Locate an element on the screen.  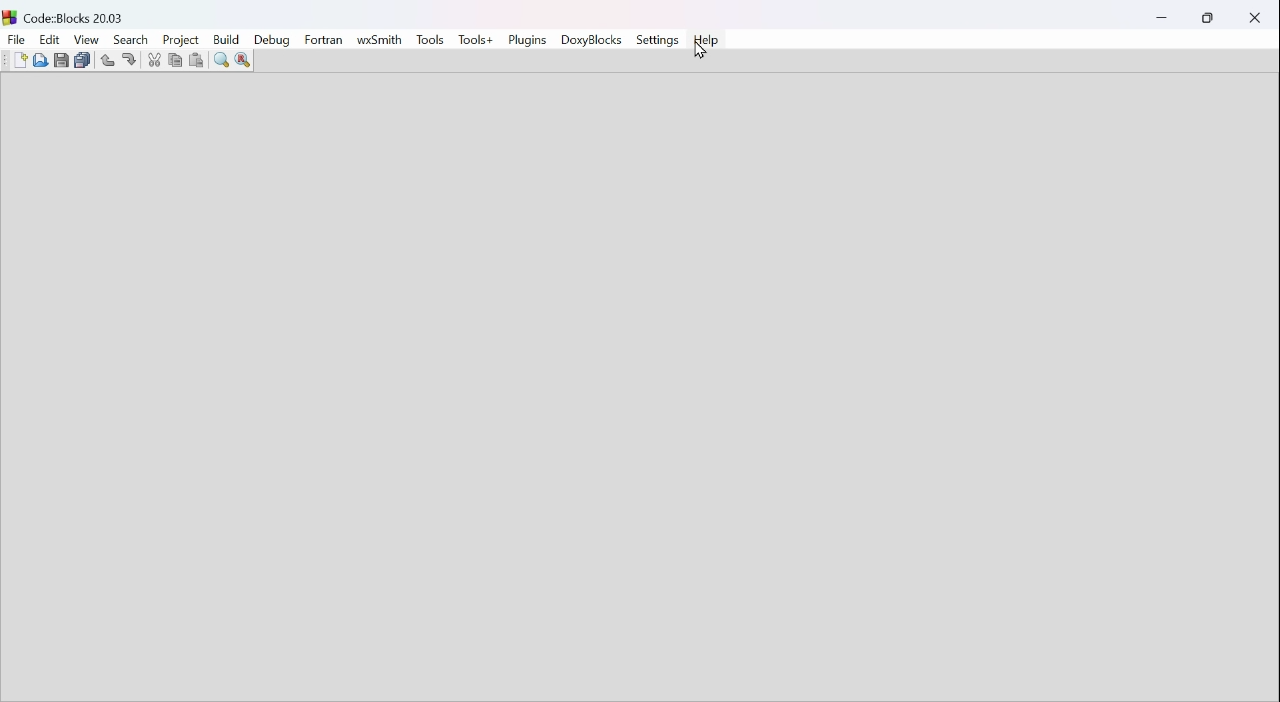
edit is located at coordinates (51, 40).